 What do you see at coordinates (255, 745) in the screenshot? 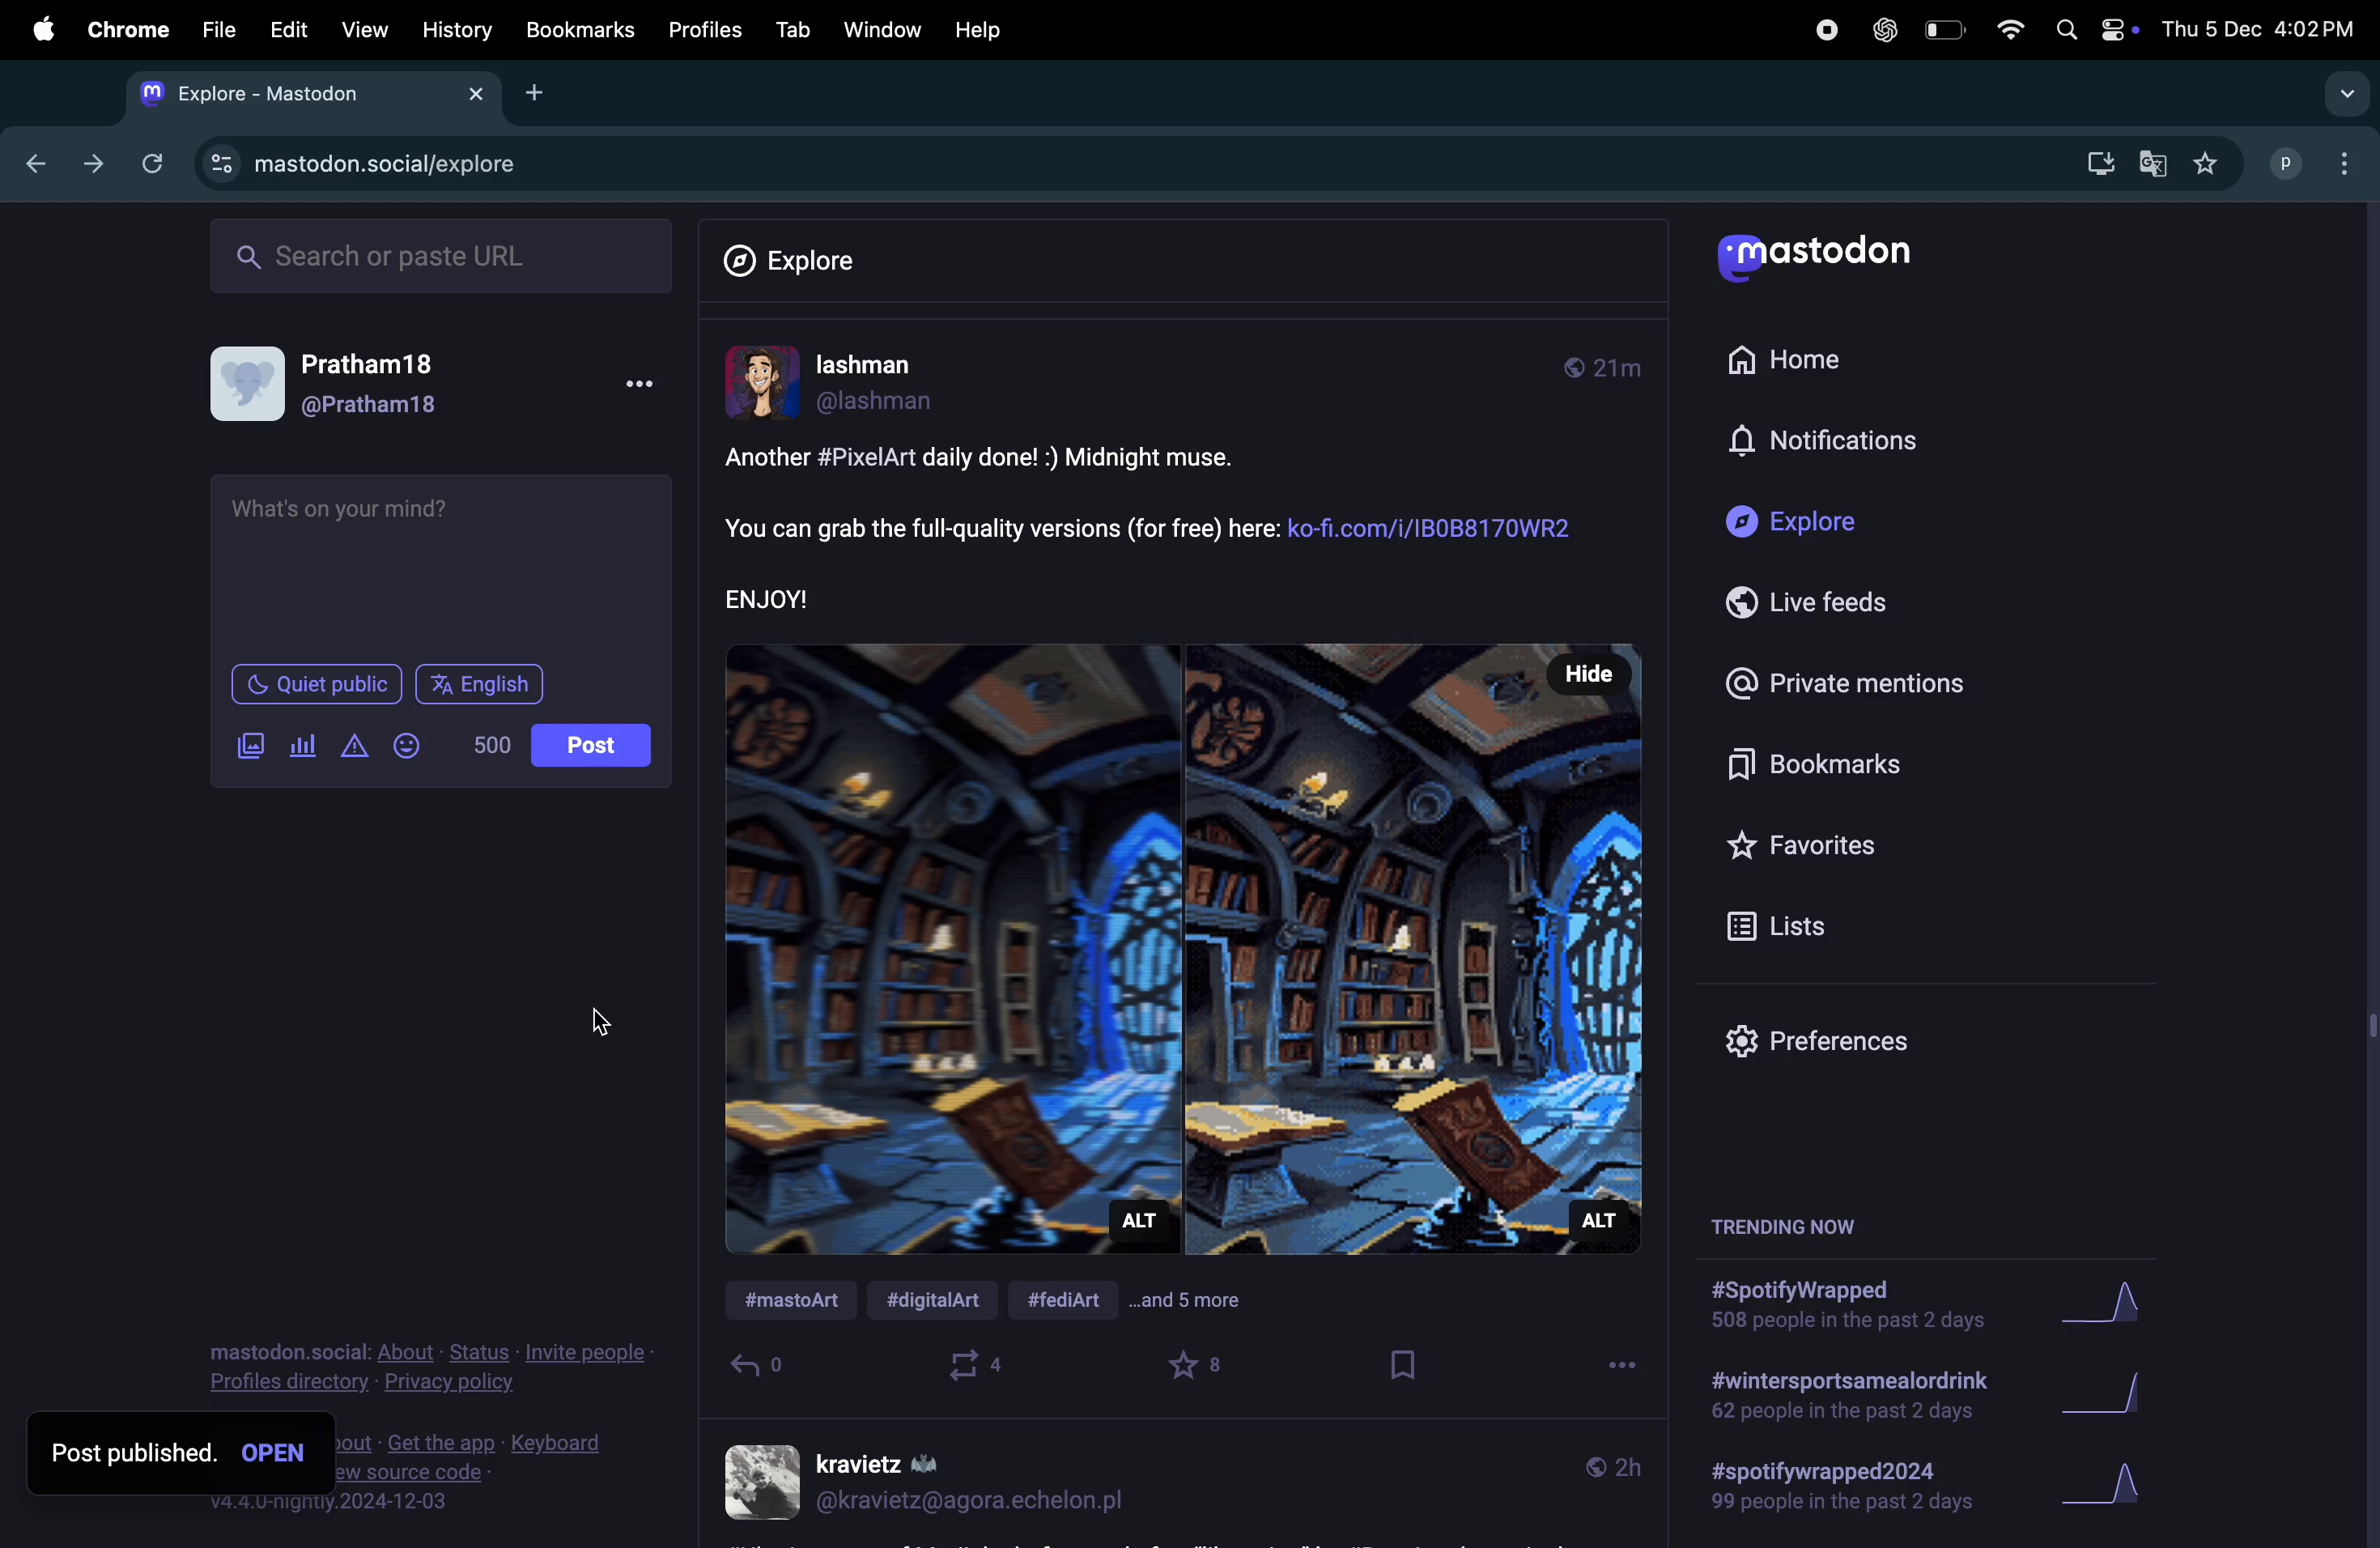
I see `images` at bounding box center [255, 745].